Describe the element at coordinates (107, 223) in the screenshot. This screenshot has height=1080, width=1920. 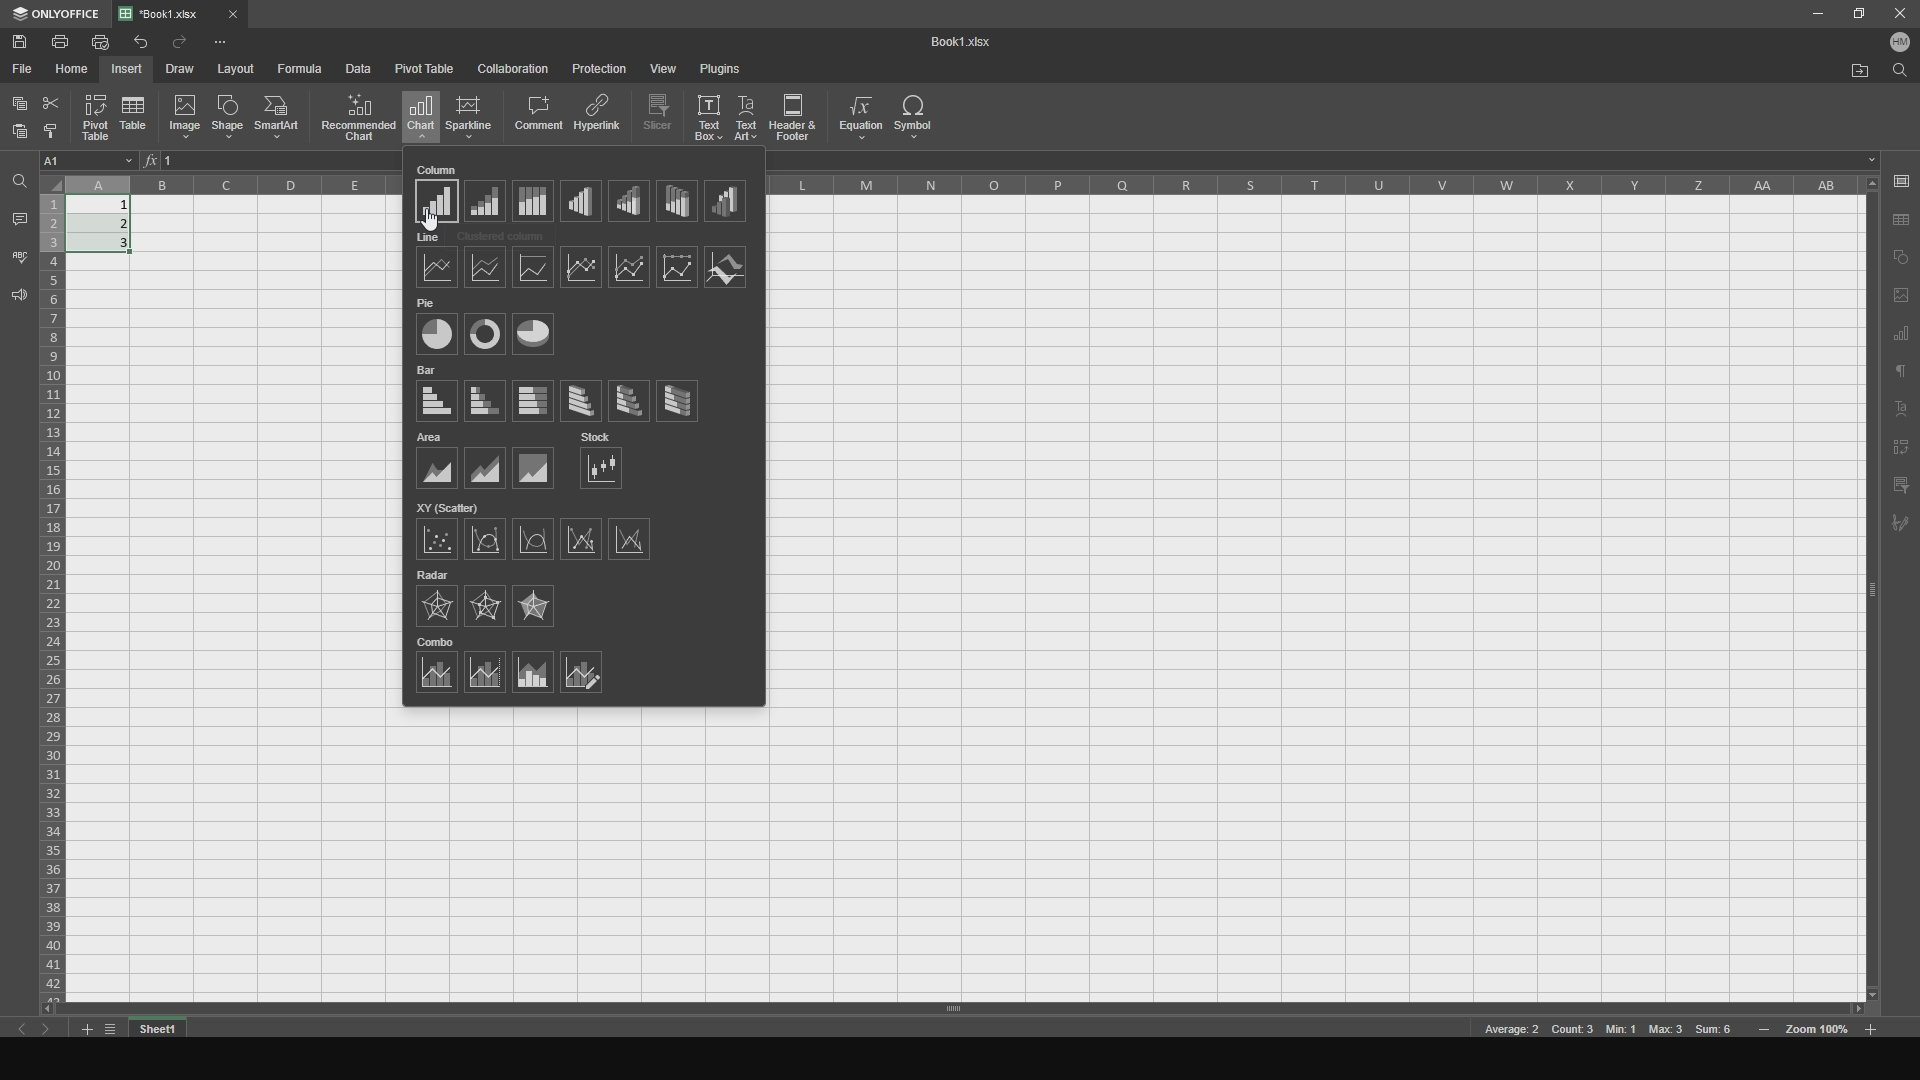
I see `completed cells` at that location.